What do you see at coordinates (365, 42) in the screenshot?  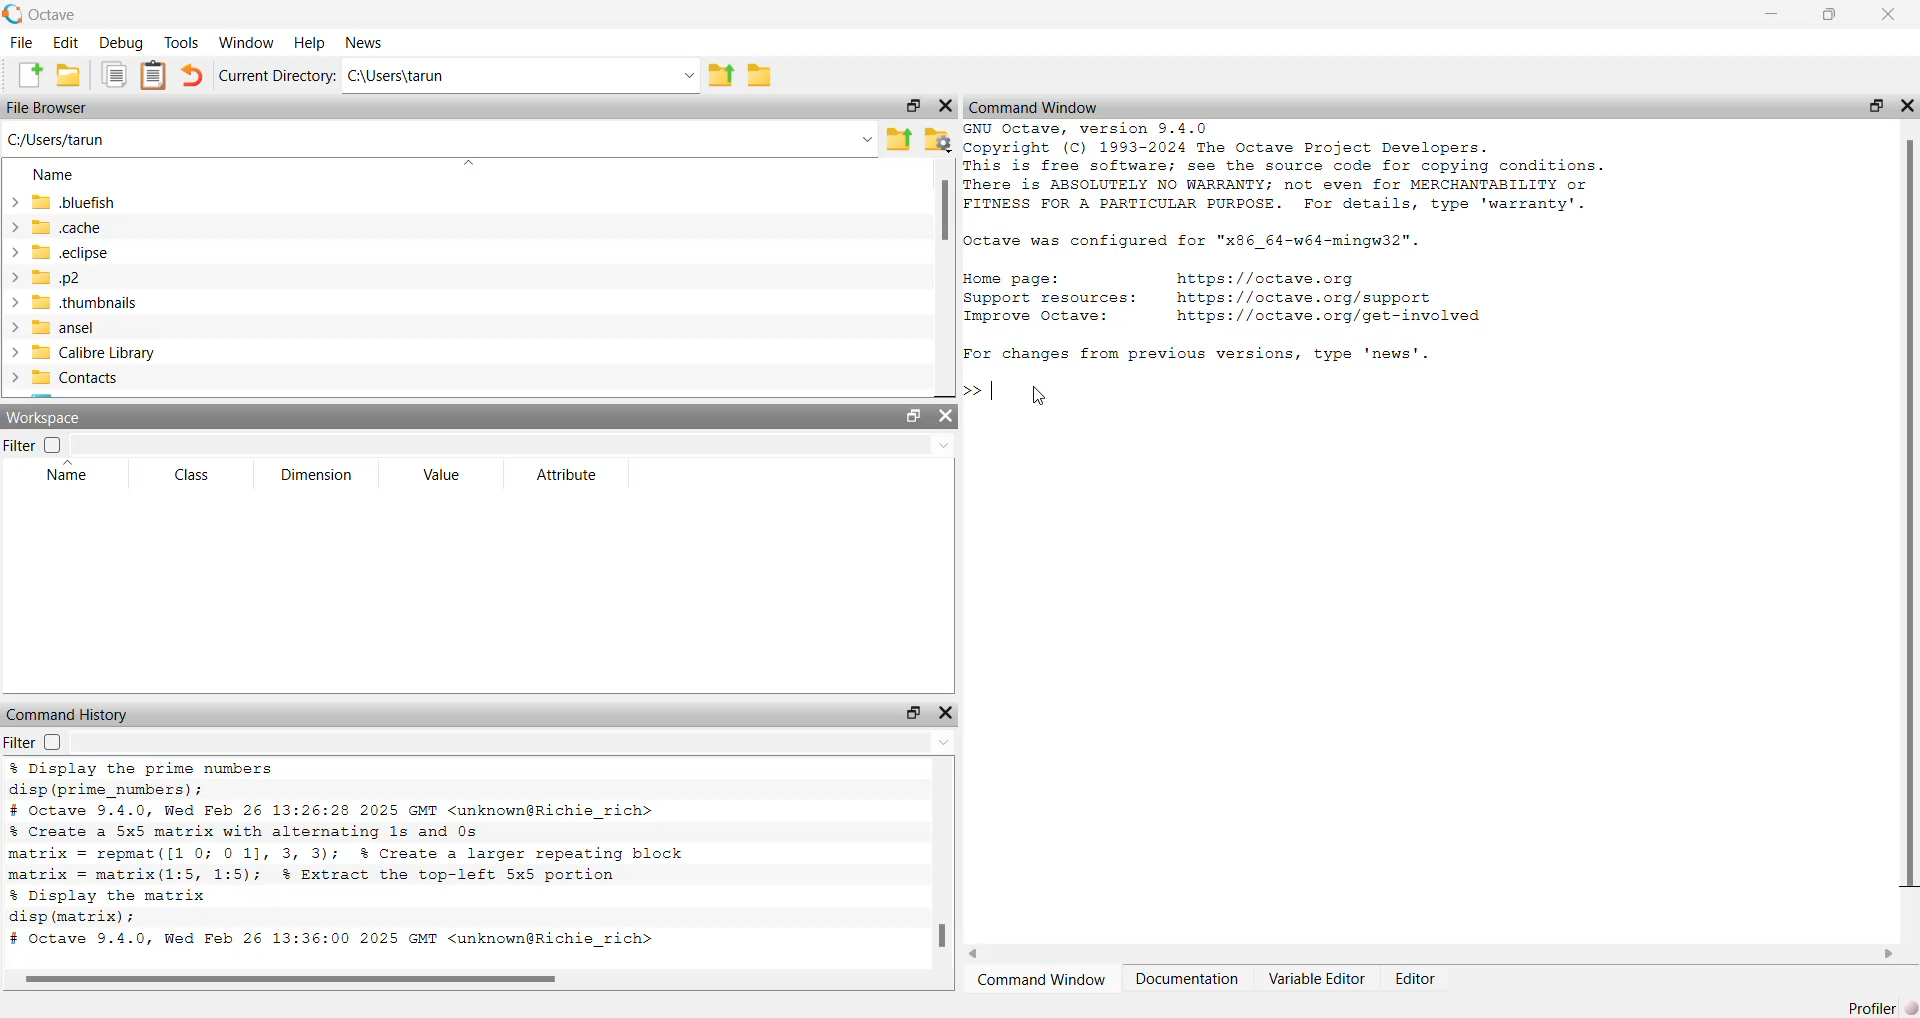 I see `news` at bounding box center [365, 42].